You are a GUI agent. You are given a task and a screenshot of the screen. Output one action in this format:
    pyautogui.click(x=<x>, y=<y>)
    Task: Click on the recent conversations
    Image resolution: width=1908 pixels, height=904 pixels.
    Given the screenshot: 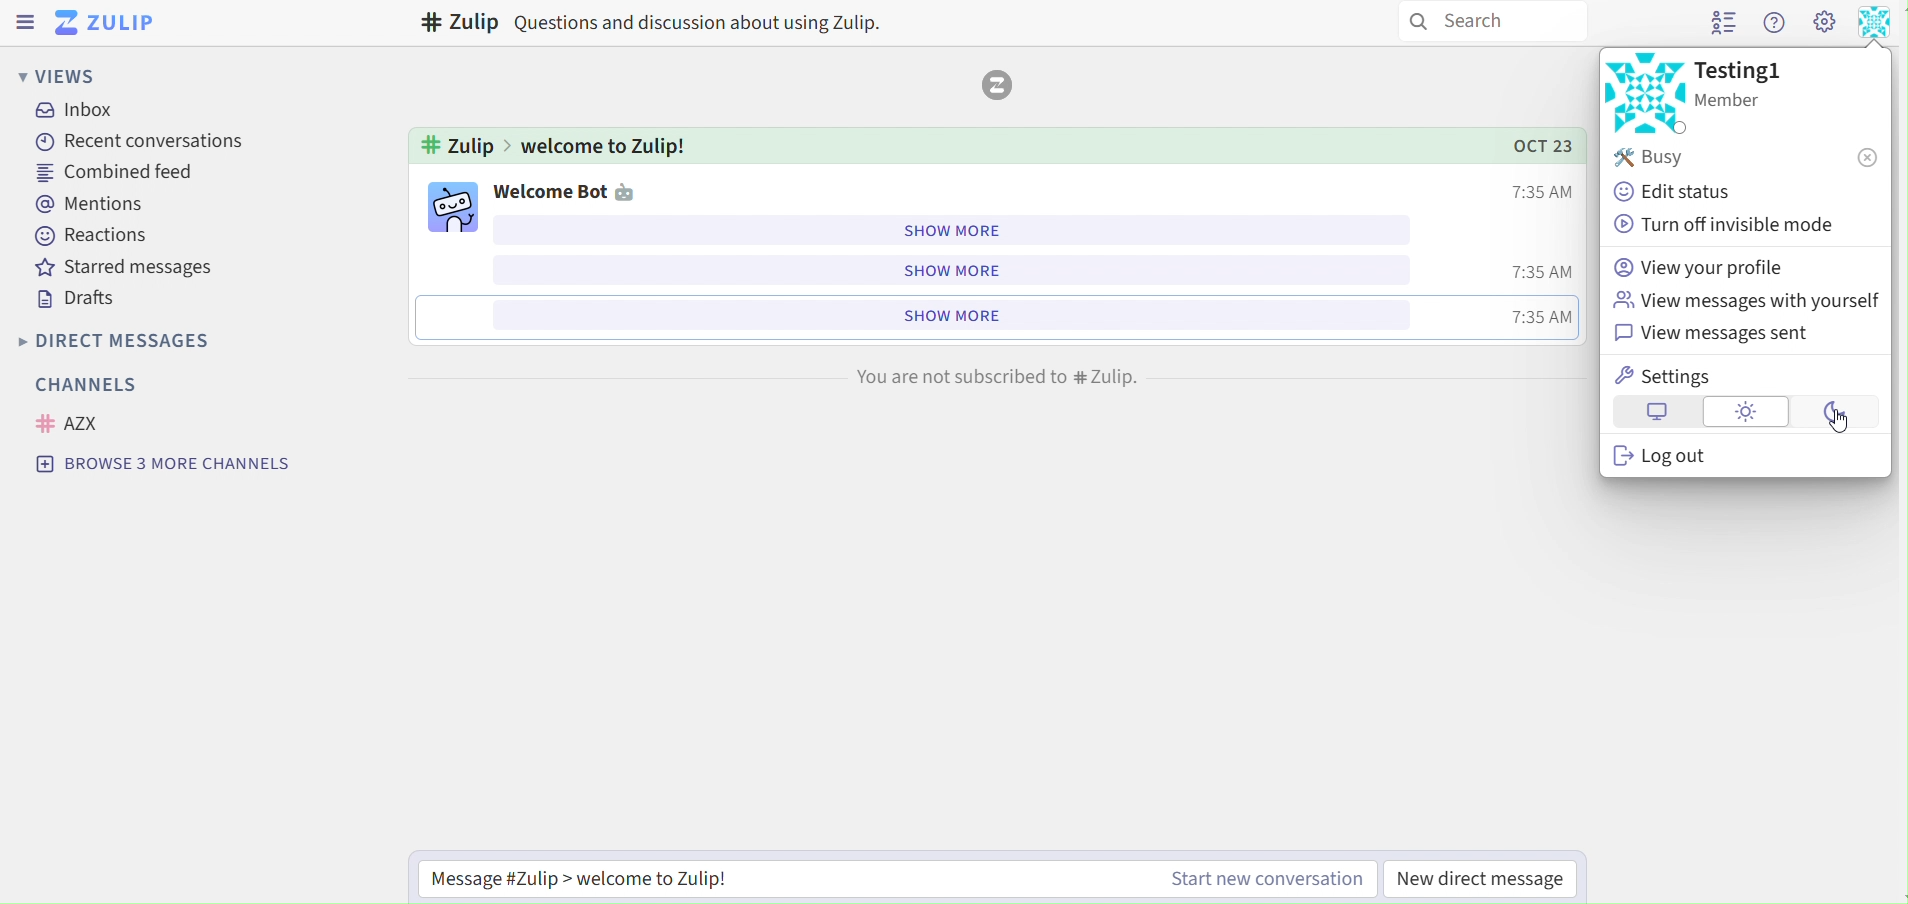 What is the action you would take?
    pyautogui.click(x=133, y=141)
    